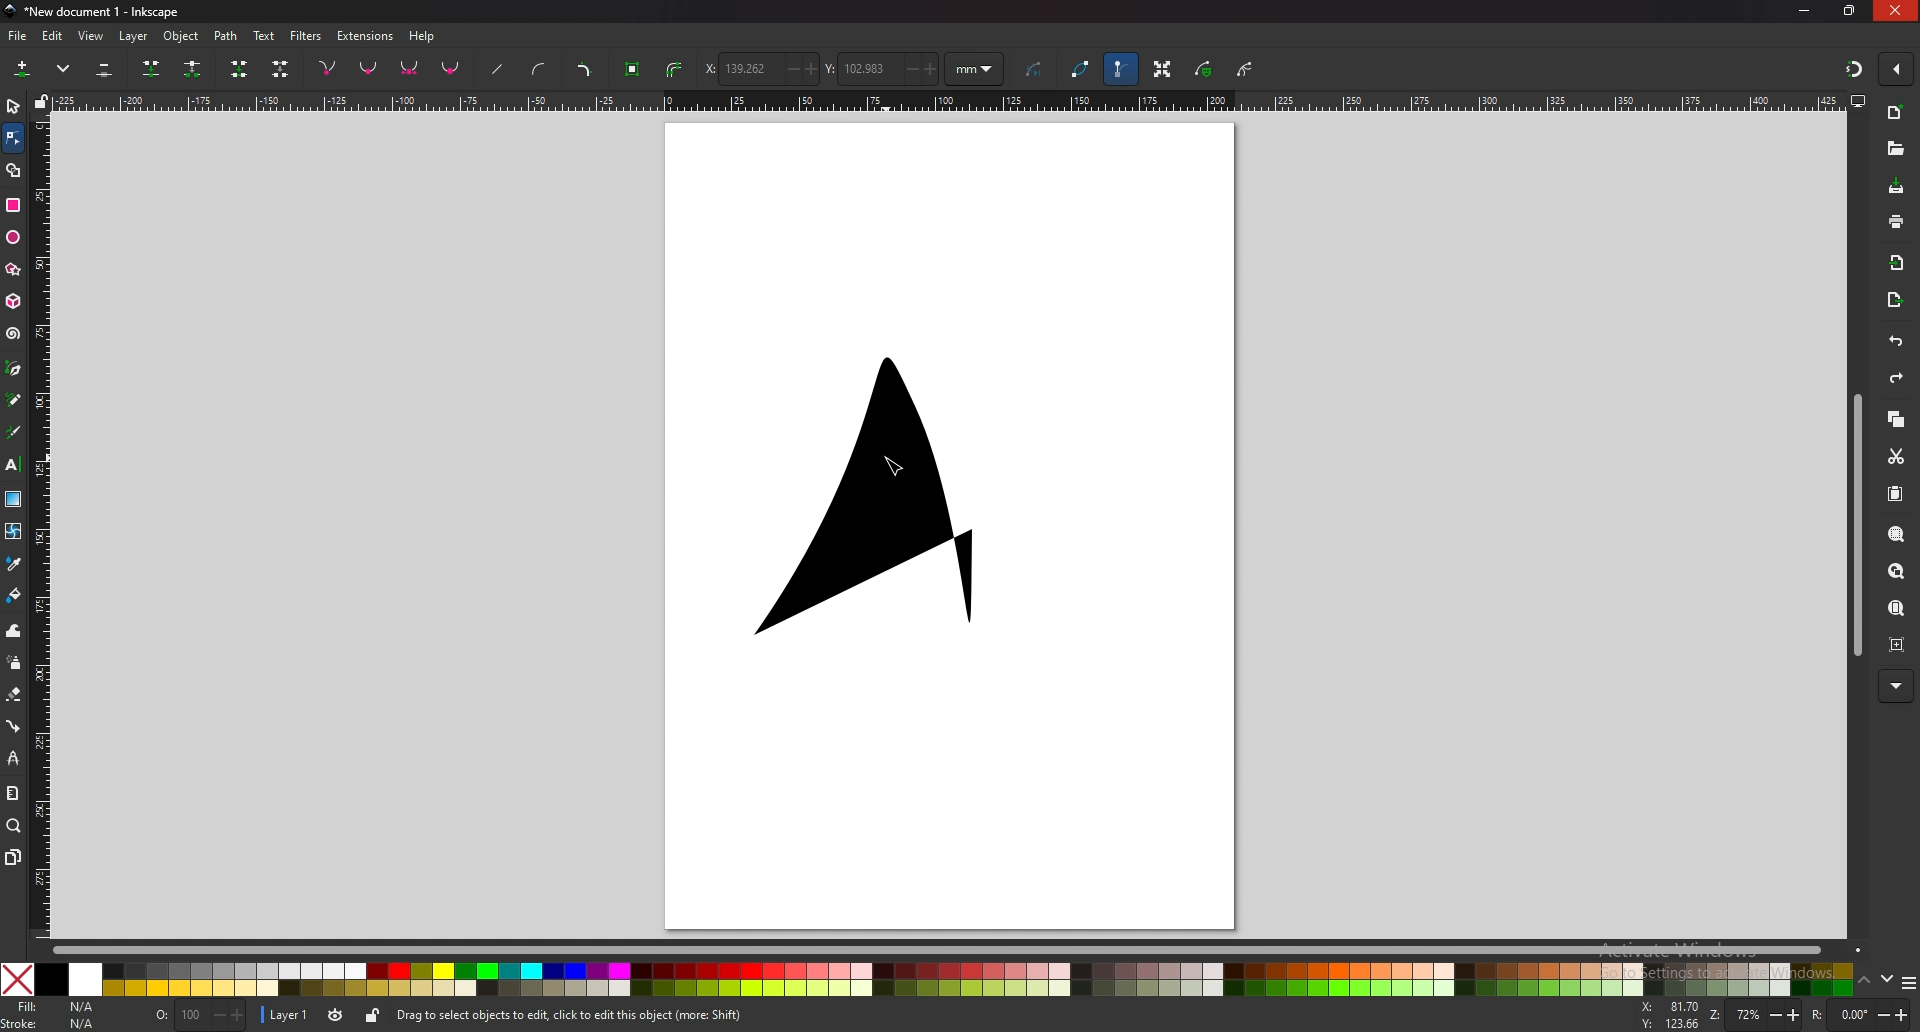 Image resolution: width=1920 pixels, height=1032 pixels. What do you see at coordinates (892, 465) in the screenshot?
I see `cursor` at bounding box center [892, 465].